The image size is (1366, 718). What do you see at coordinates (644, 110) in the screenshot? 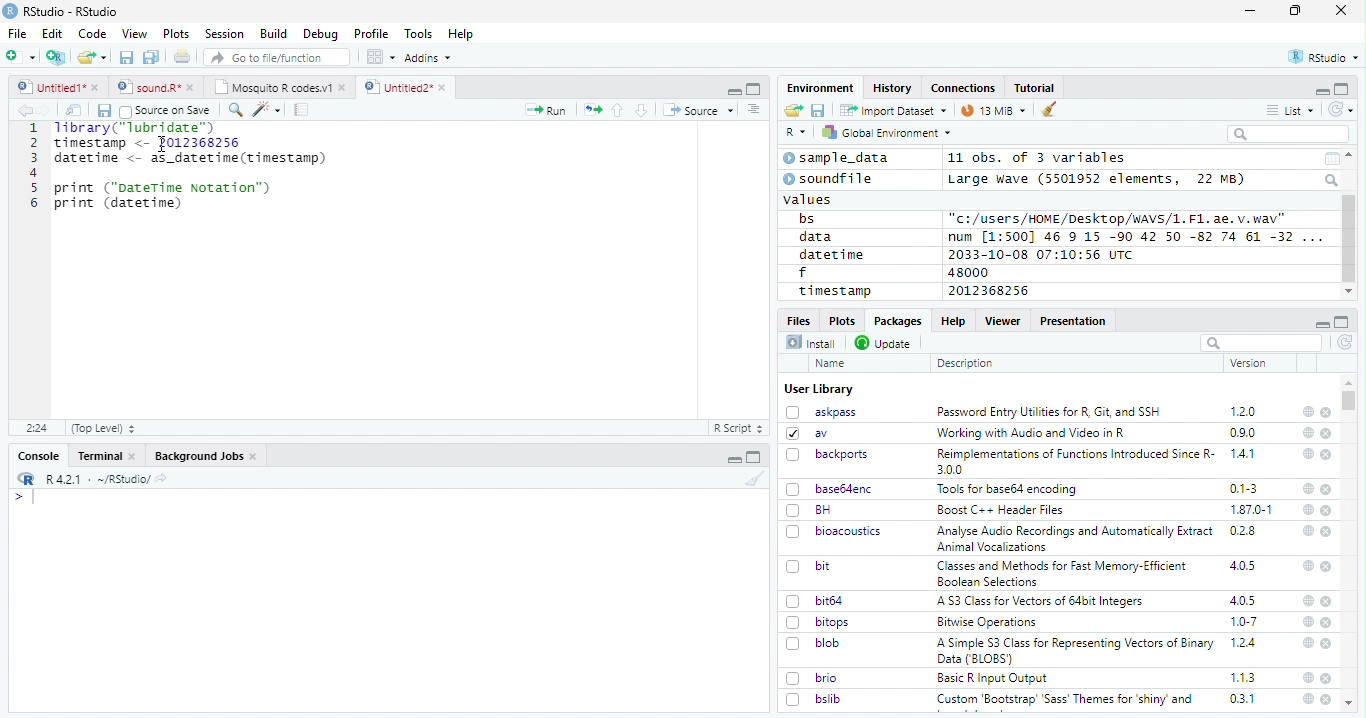
I see `Go to next section` at bounding box center [644, 110].